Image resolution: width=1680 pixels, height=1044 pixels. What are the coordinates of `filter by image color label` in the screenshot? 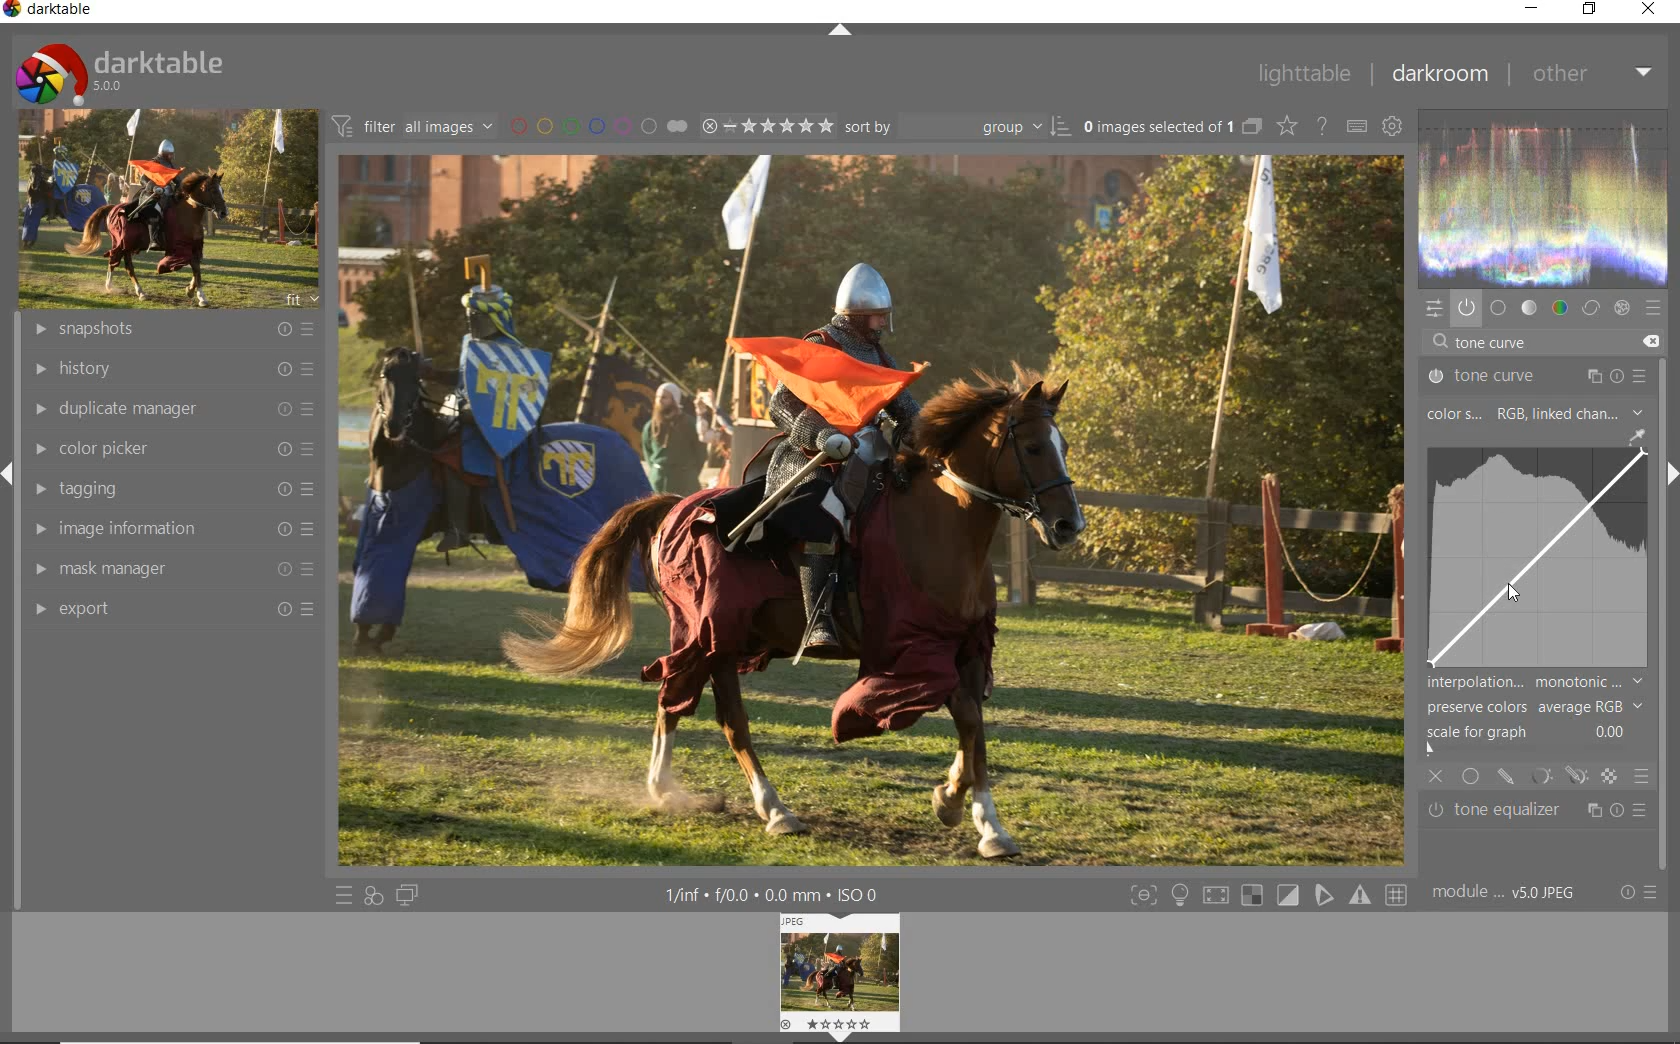 It's located at (596, 125).